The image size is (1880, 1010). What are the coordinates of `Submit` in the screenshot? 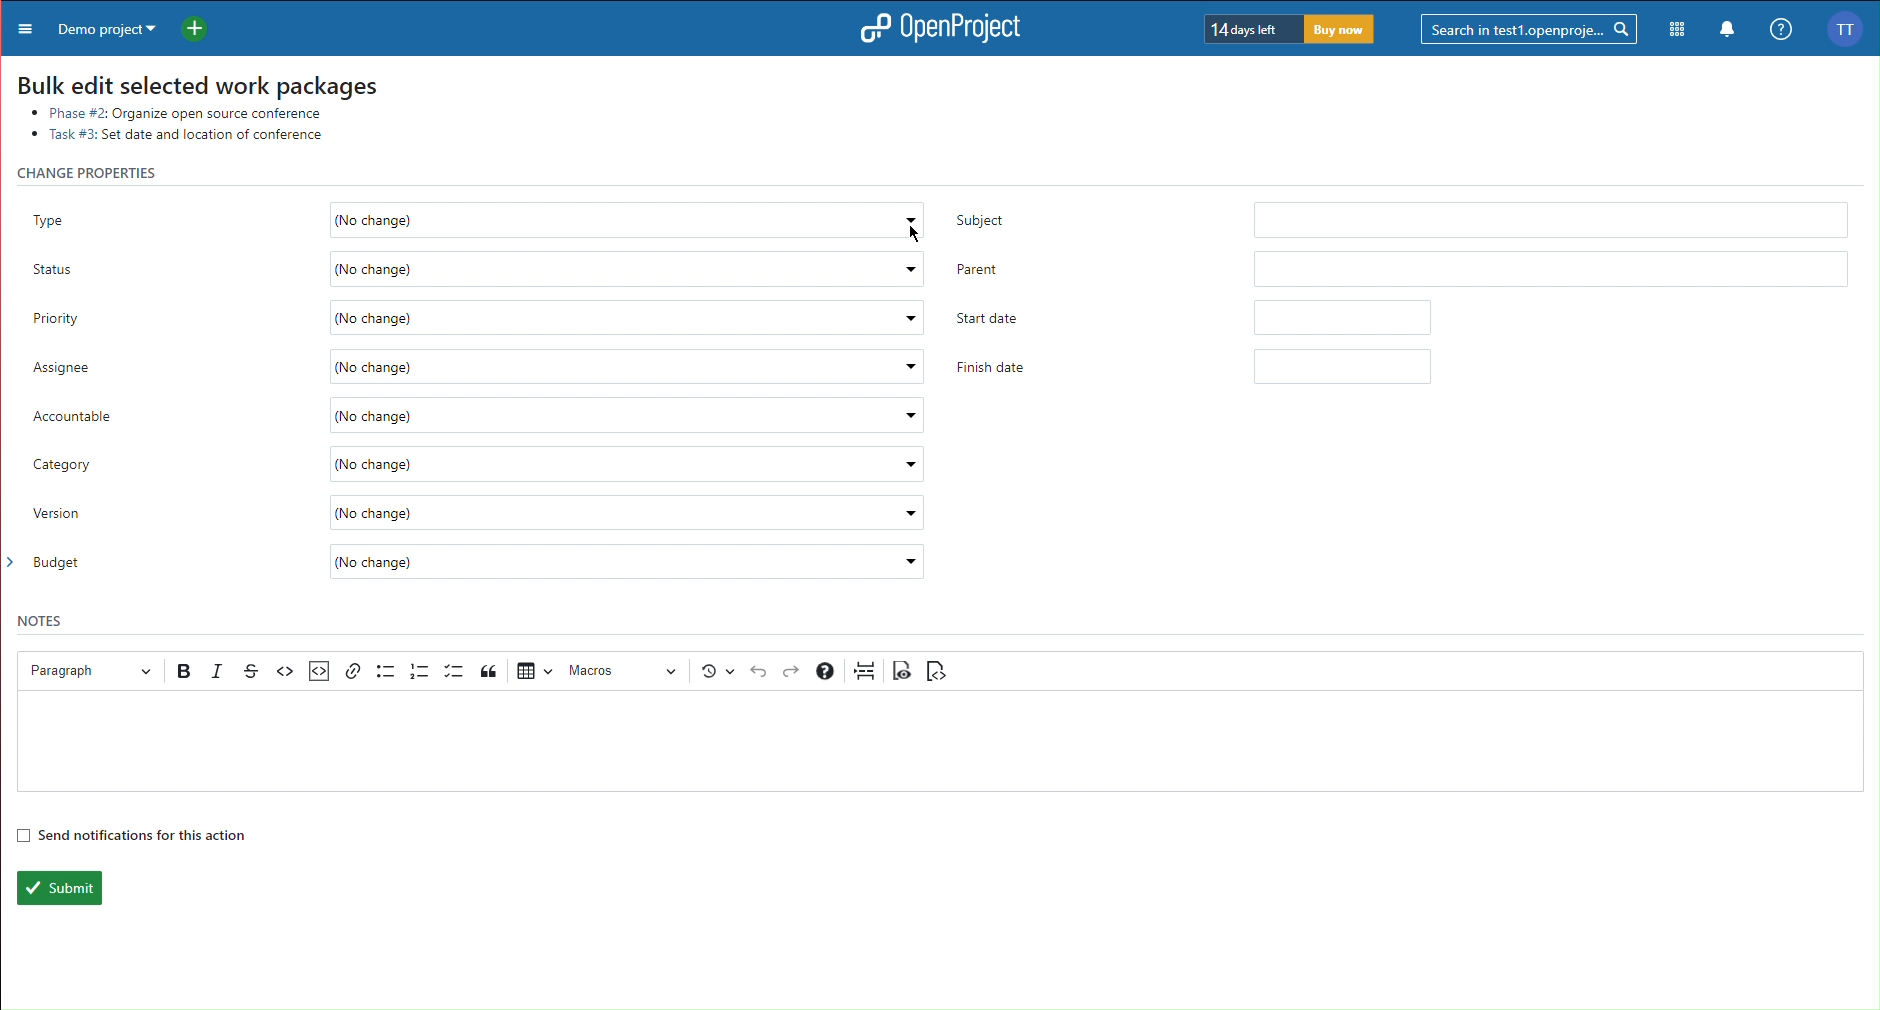 It's located at (57, 888).